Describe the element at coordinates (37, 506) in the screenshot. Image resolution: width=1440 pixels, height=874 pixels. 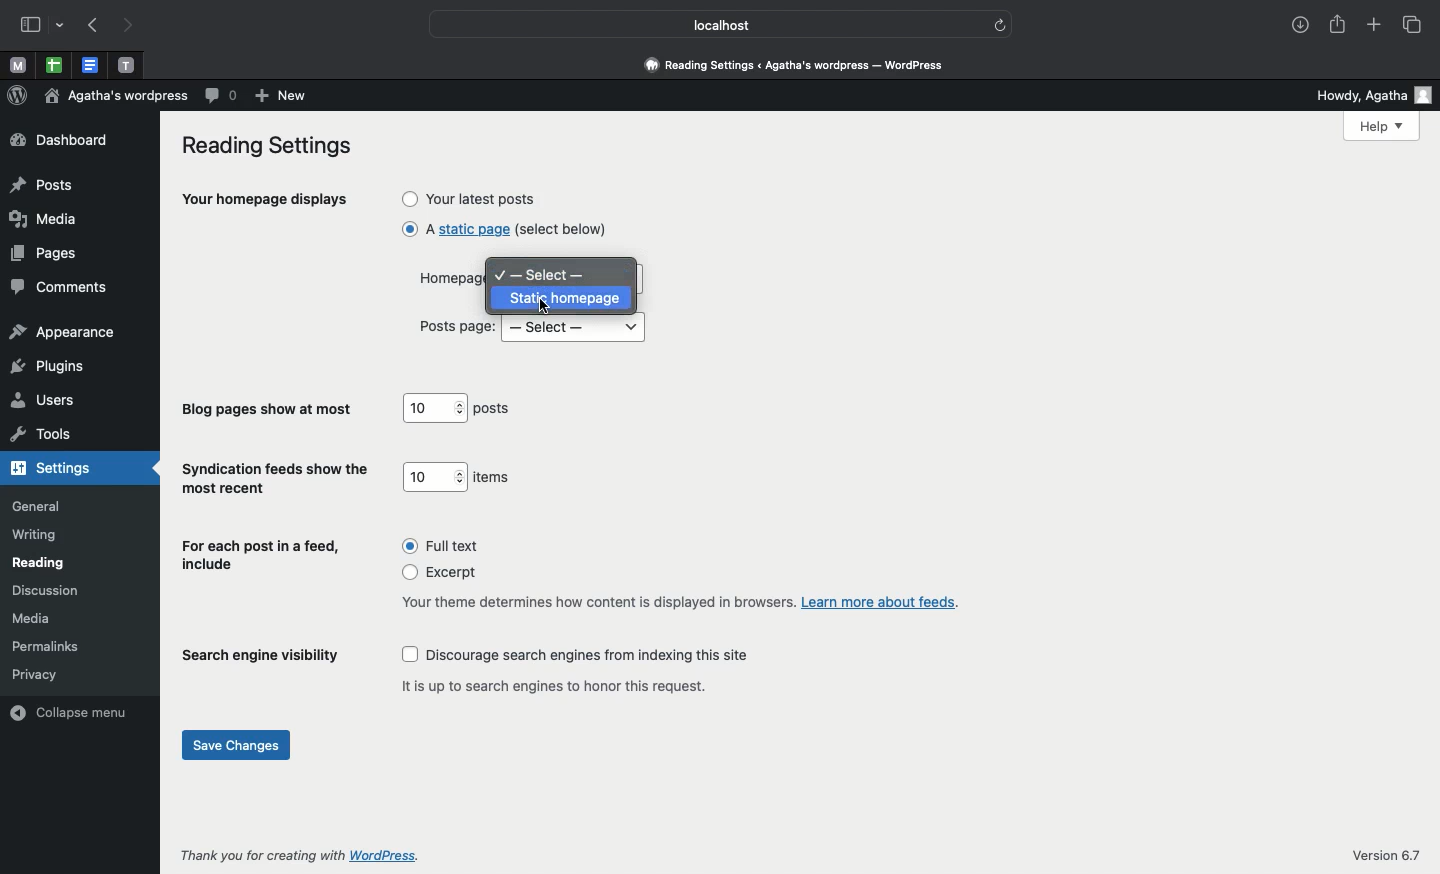
I see `general` at that location.